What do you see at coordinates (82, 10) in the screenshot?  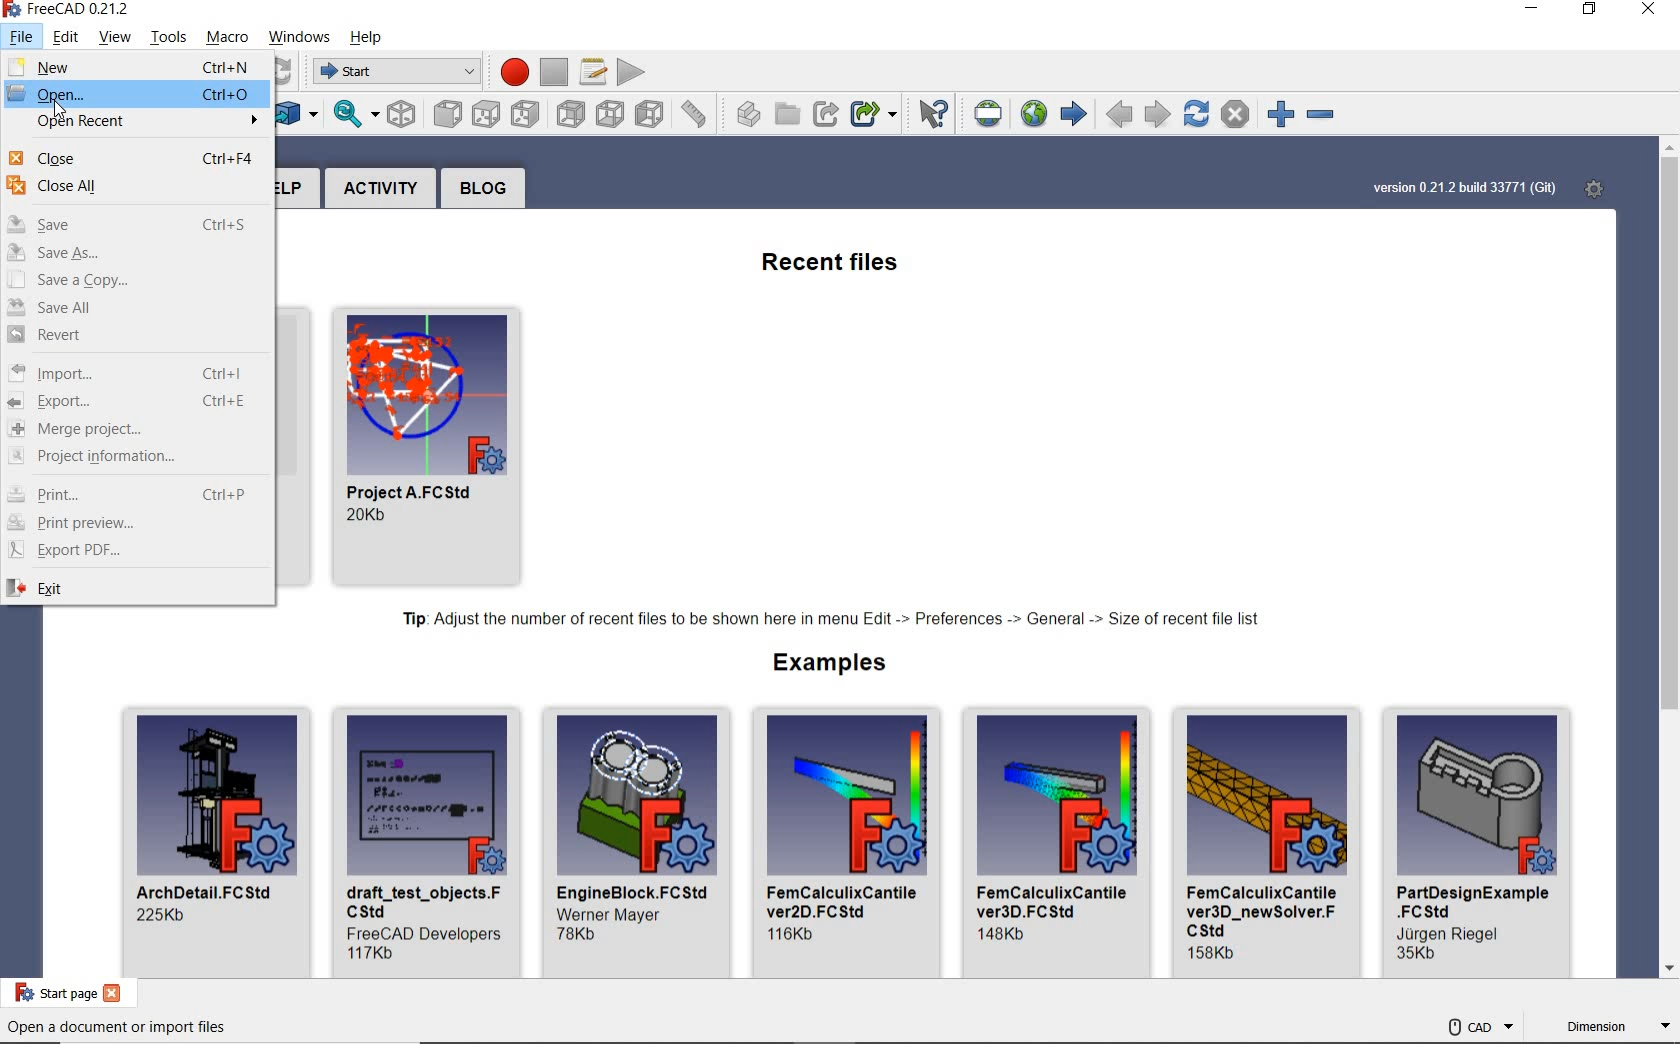 I see `SYSTEM NAME` at bounding box center [82, 10].